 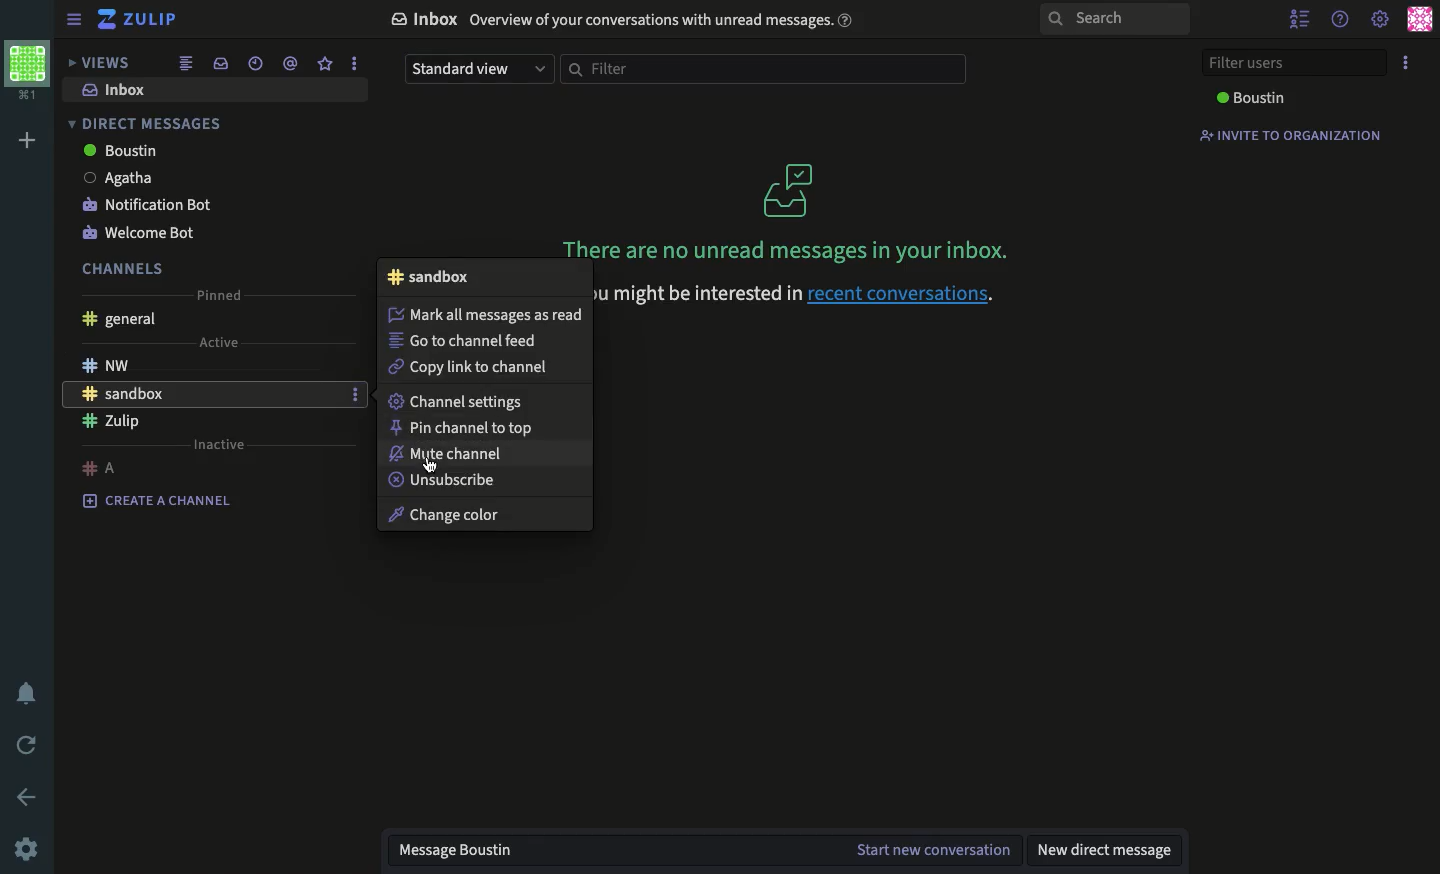 What do you see at coordinates (24, 140) in the screenshot?
I see `add workspace` at bounding box center [24, 140].